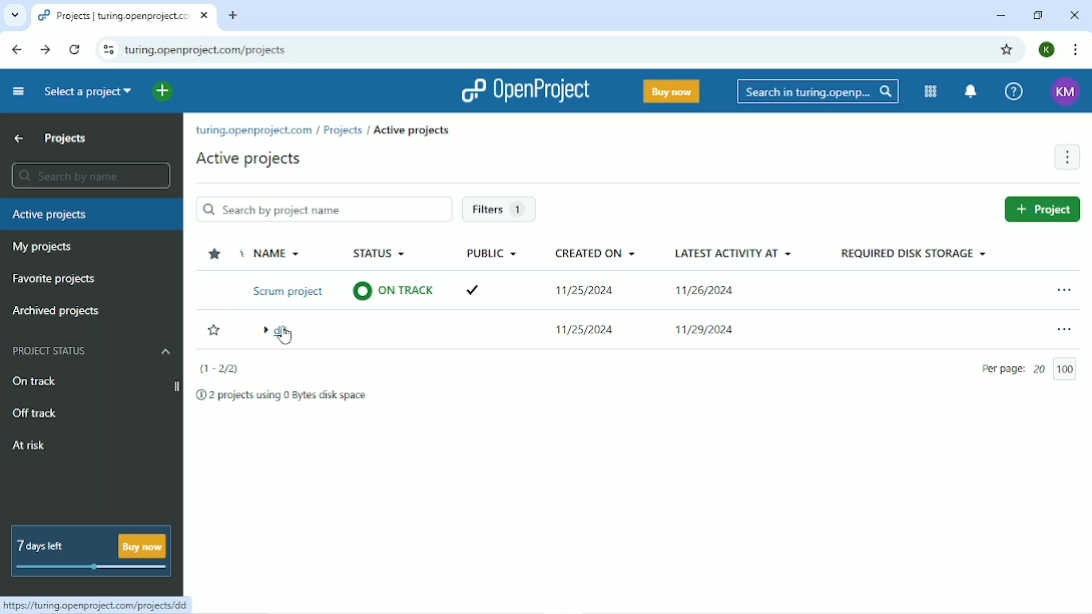  I want to click on Modules, so click(929, 91).